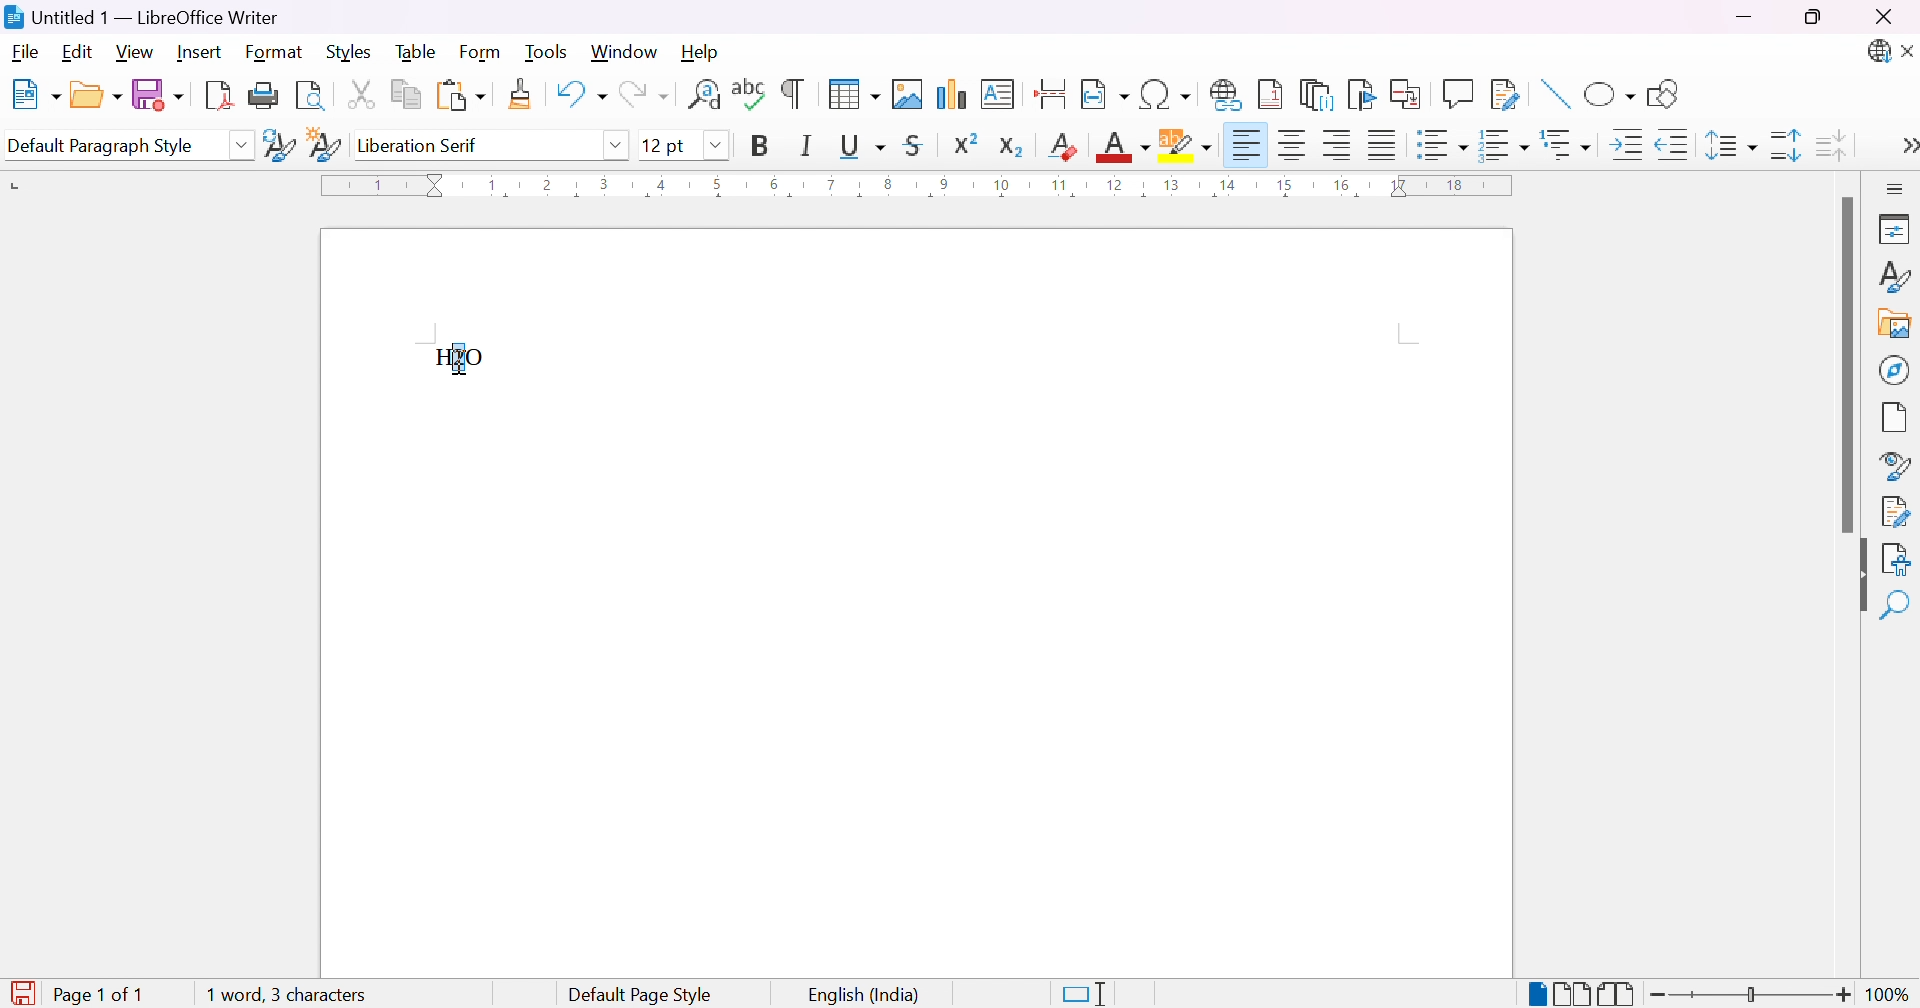  What do you see at coordinates (1187, 145) in the screenshot?
I see `Character highlighting color` at bounding box center [1187, 145].